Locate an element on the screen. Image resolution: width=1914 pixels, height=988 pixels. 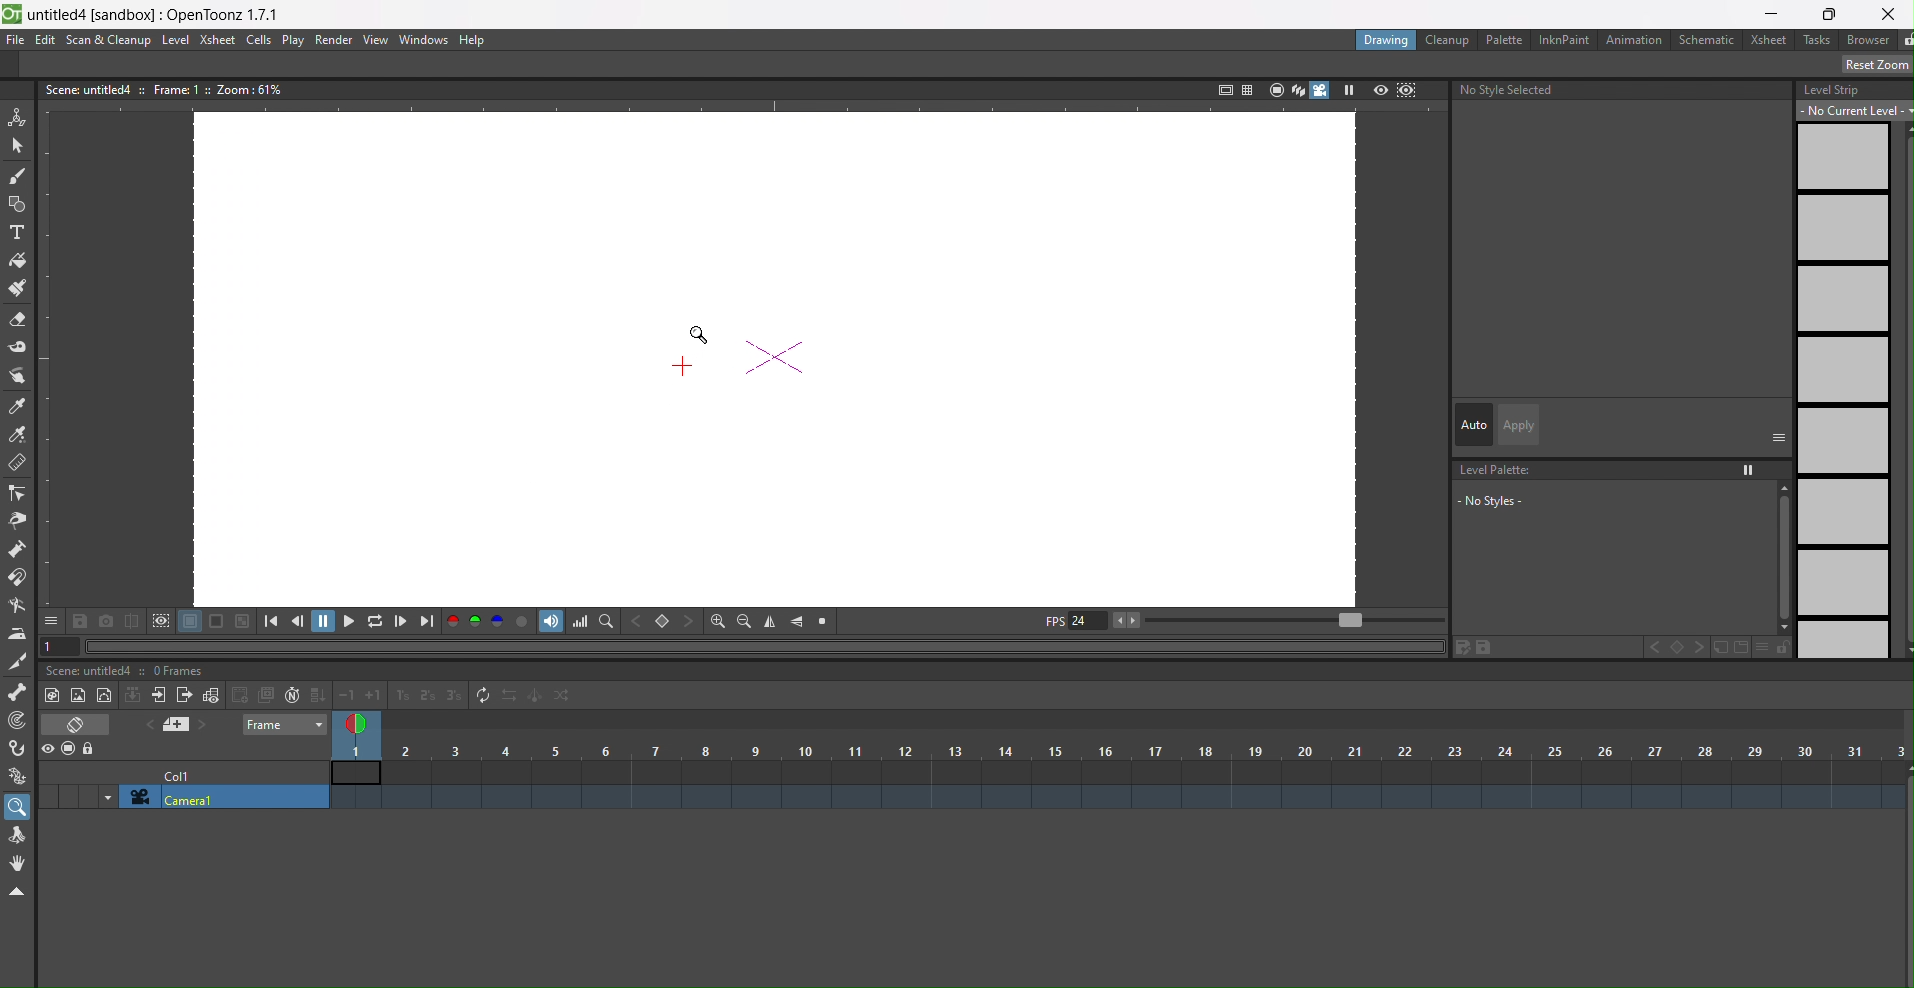
iron tool is located at coordinates (18, 633).